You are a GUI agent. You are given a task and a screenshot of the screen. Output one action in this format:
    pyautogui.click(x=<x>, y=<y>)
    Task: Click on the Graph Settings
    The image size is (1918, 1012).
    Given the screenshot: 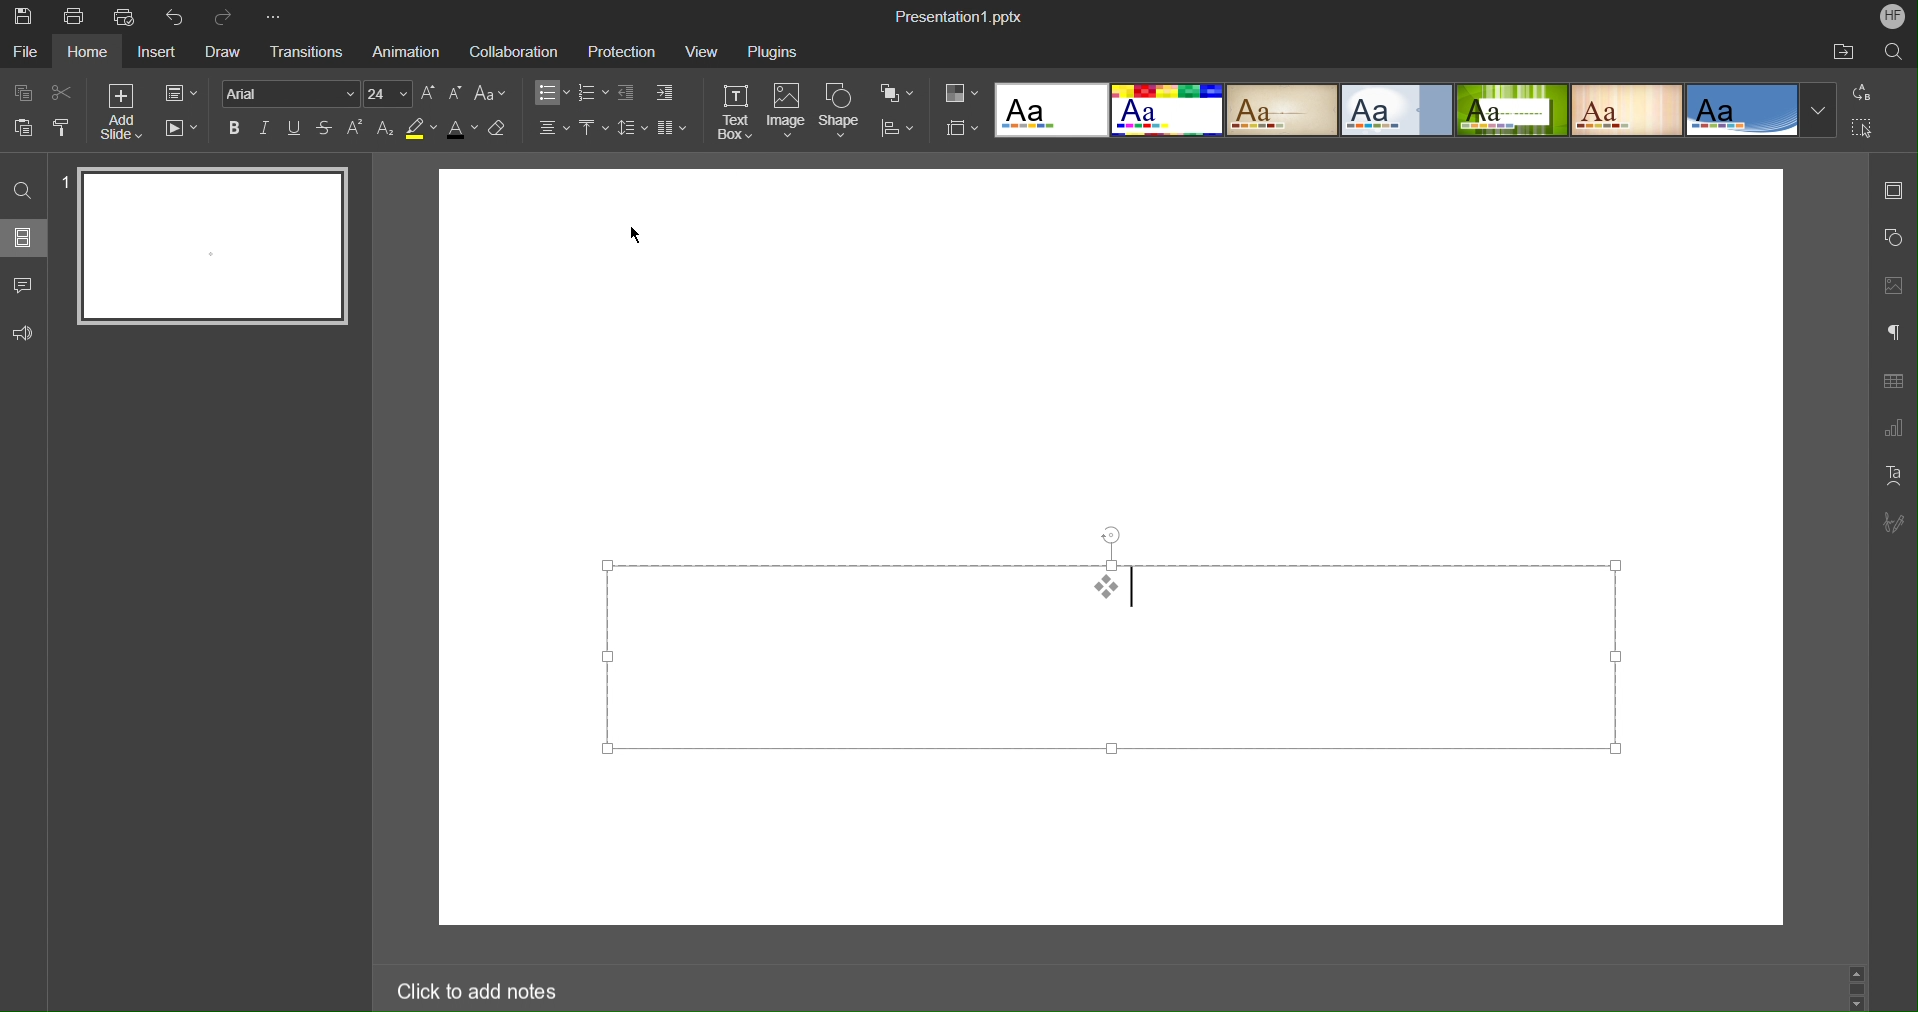 What is the action you would take?
    pyautogui.click(x=1895, y=424)
    